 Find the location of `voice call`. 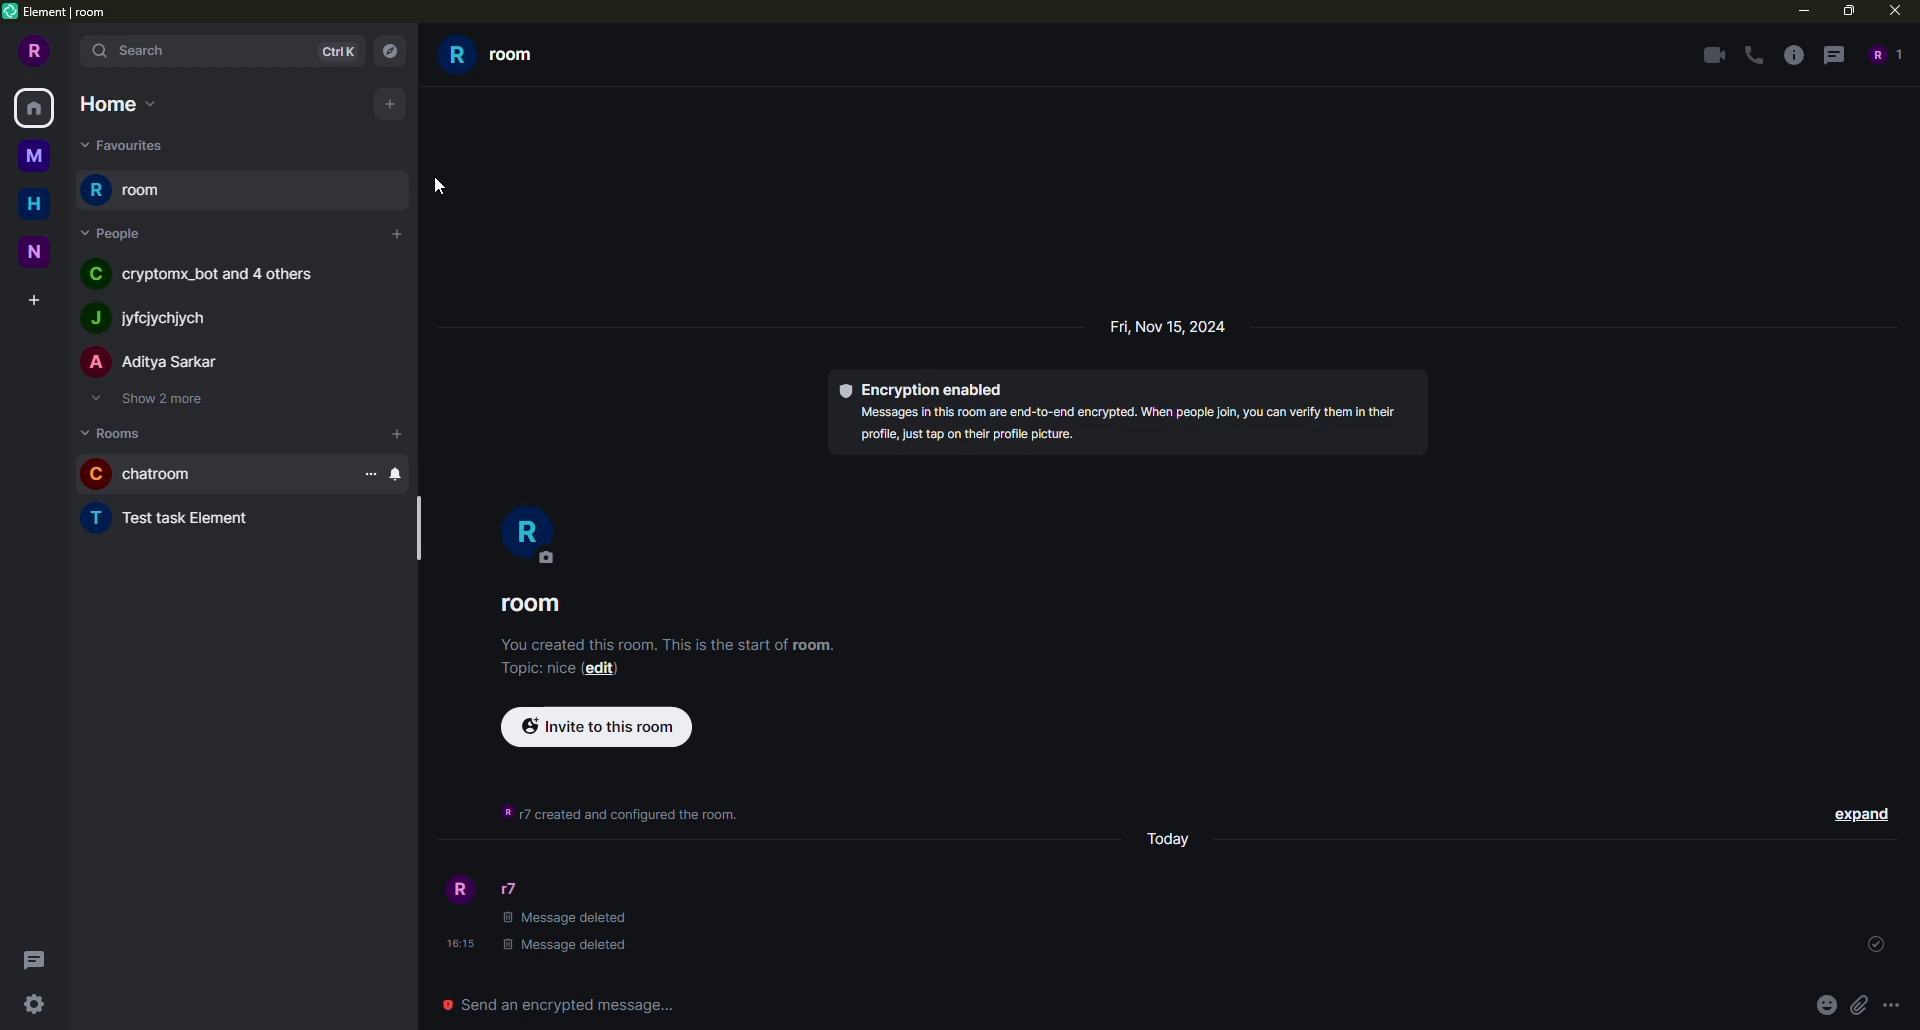

voice call is located at coordinates (1750, 55).